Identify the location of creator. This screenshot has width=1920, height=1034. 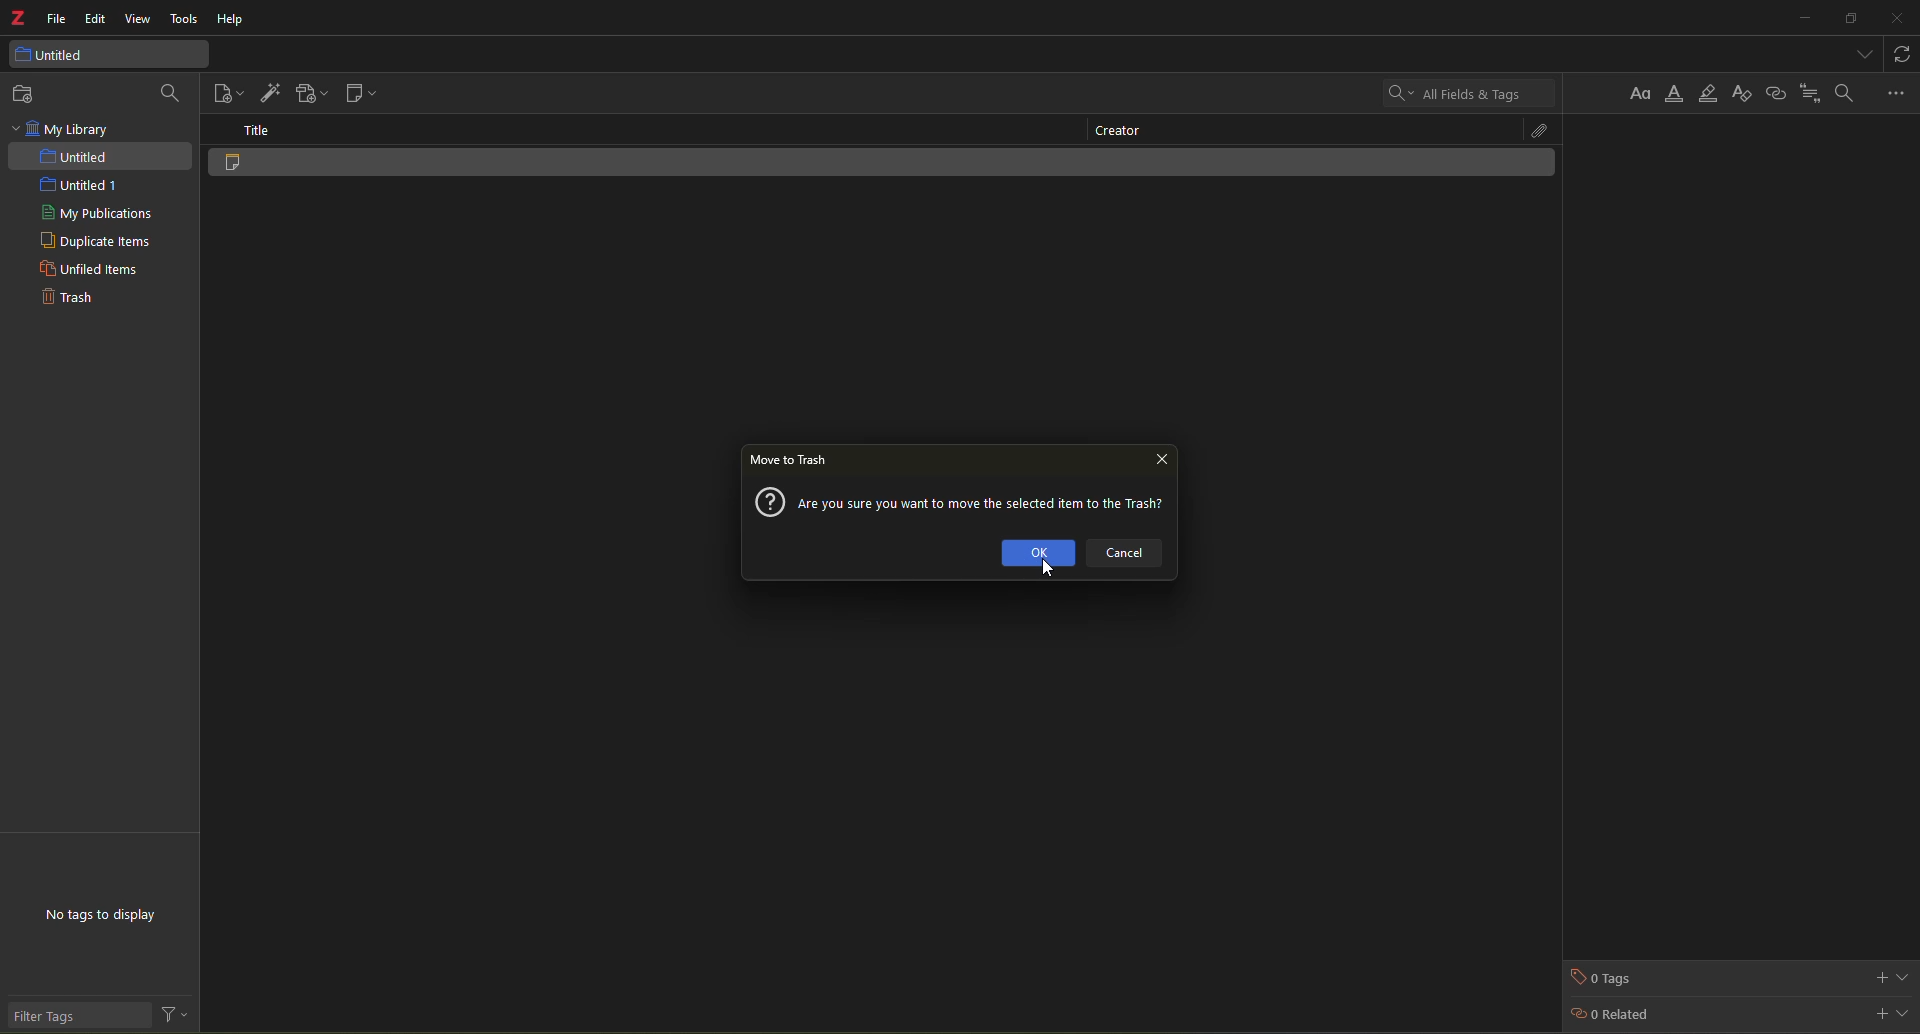
(1114, 129).